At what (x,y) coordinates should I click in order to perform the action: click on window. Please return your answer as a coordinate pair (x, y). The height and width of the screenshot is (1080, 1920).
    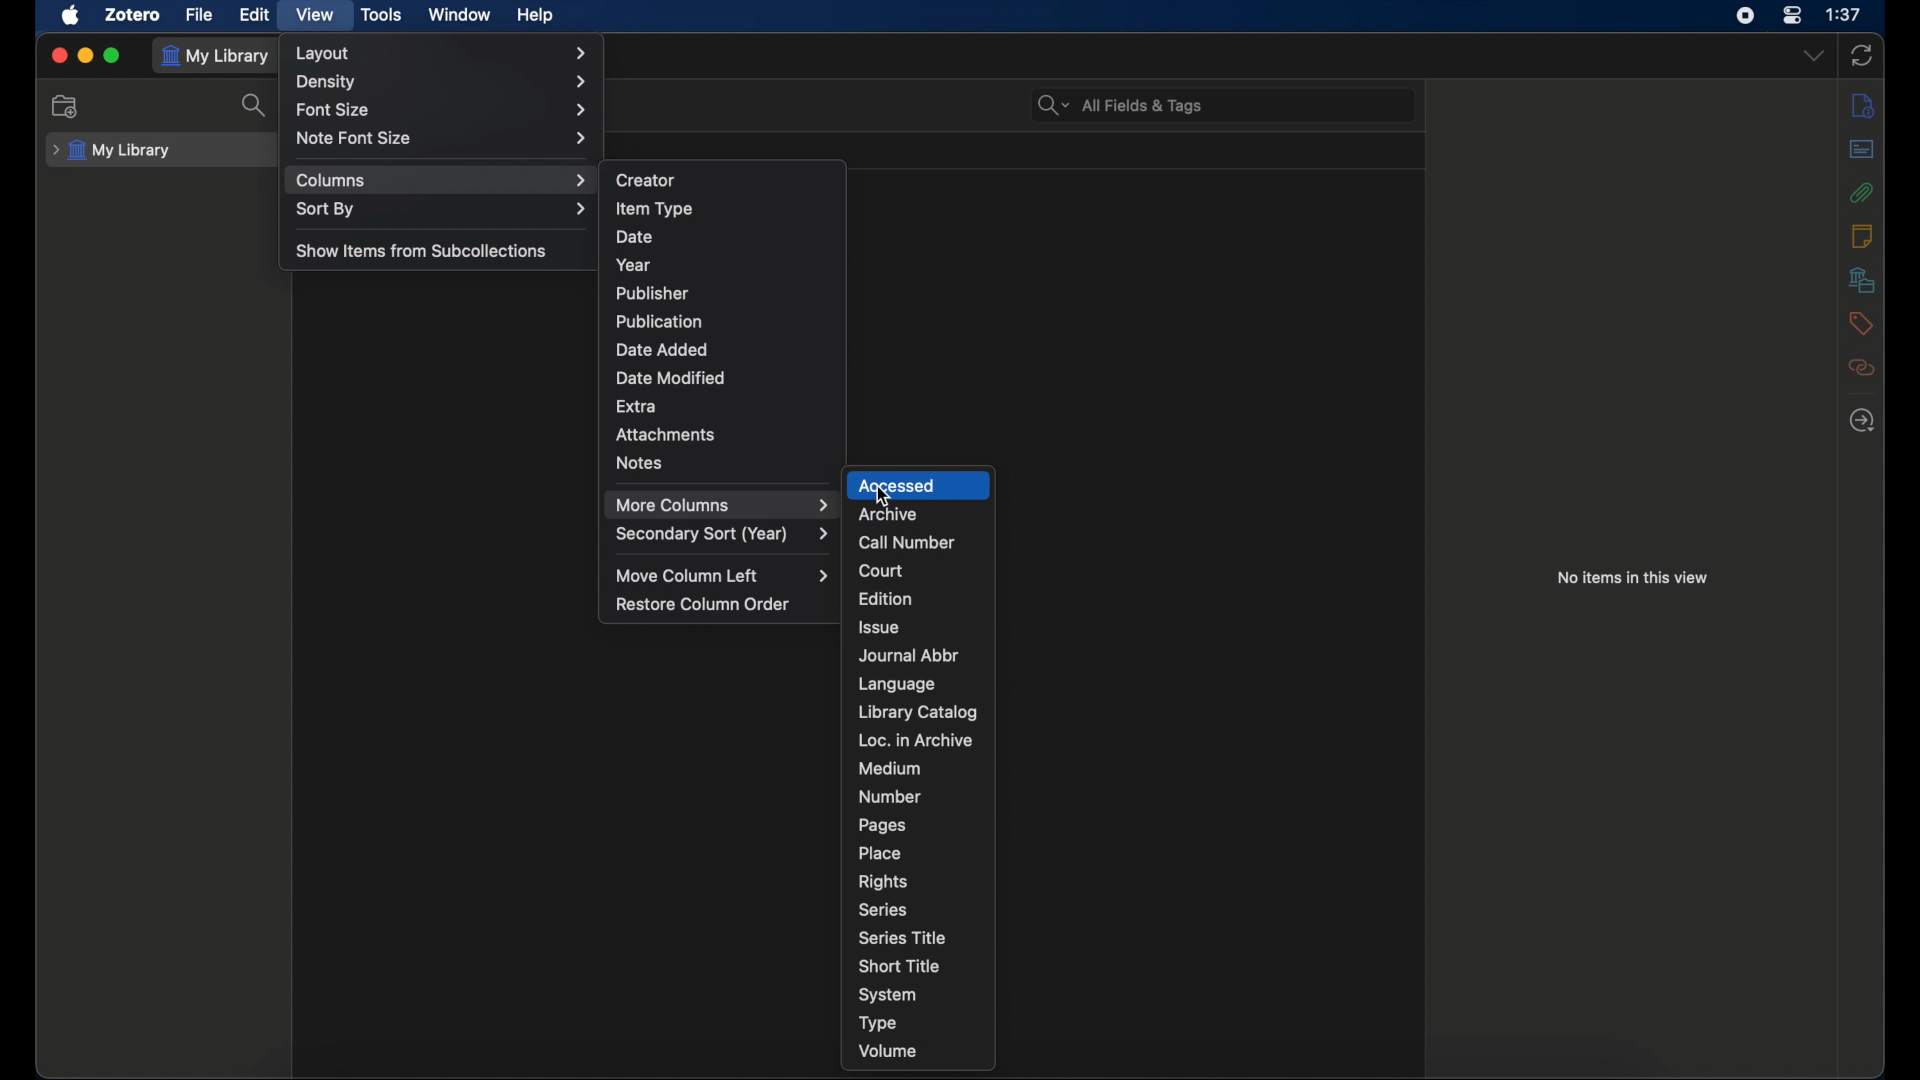
    Looking at the image, I should click on (459, 15).